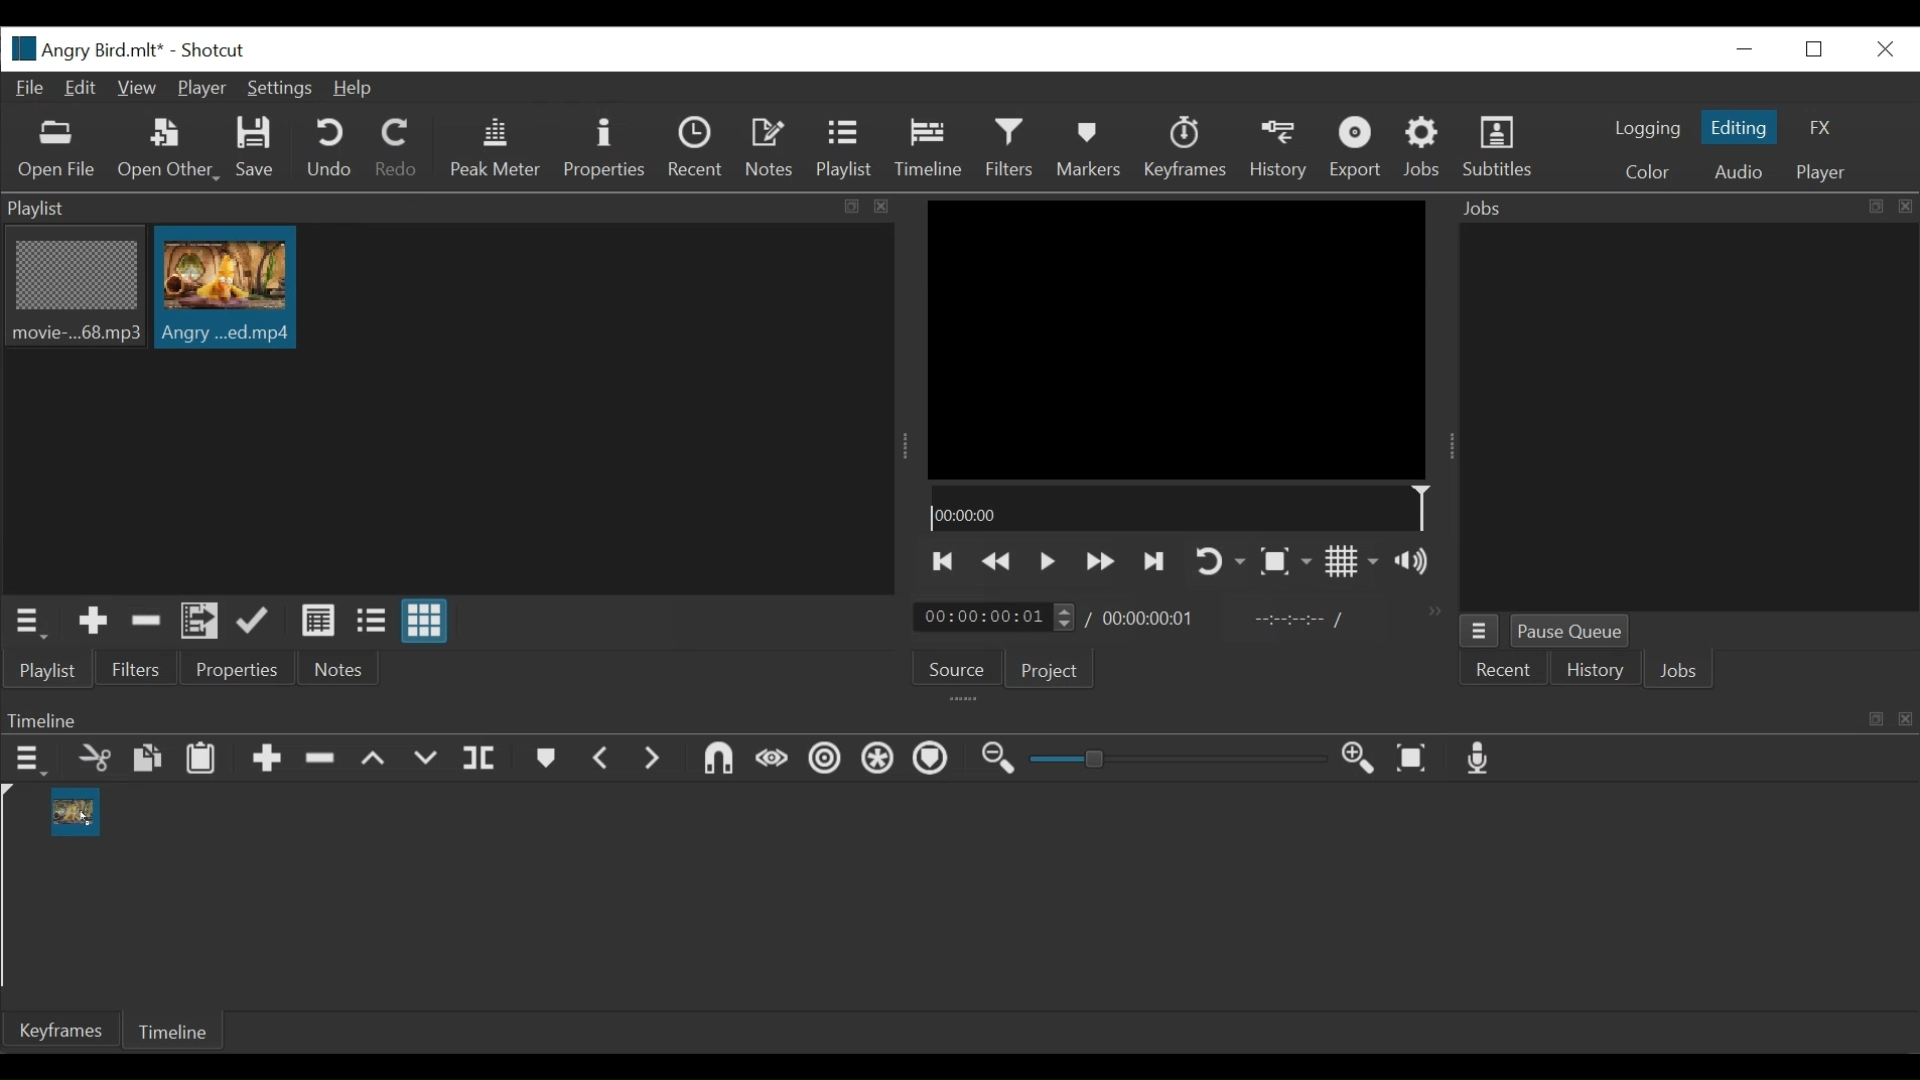  Describe the element at coordinates (175, 1029) in the screenshot. I see `Timeline` at that location.